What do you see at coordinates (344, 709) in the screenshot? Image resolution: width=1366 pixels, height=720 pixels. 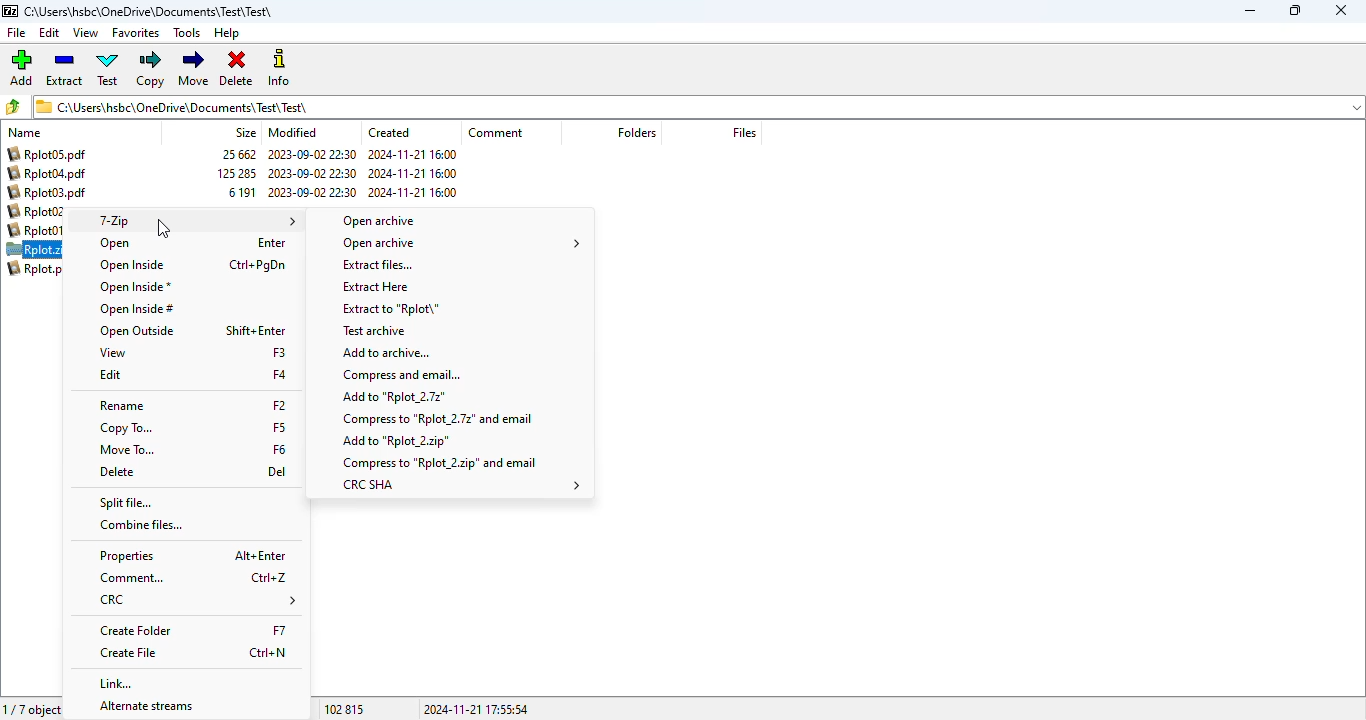 I see `102 815` at bounding box center [344, 709].